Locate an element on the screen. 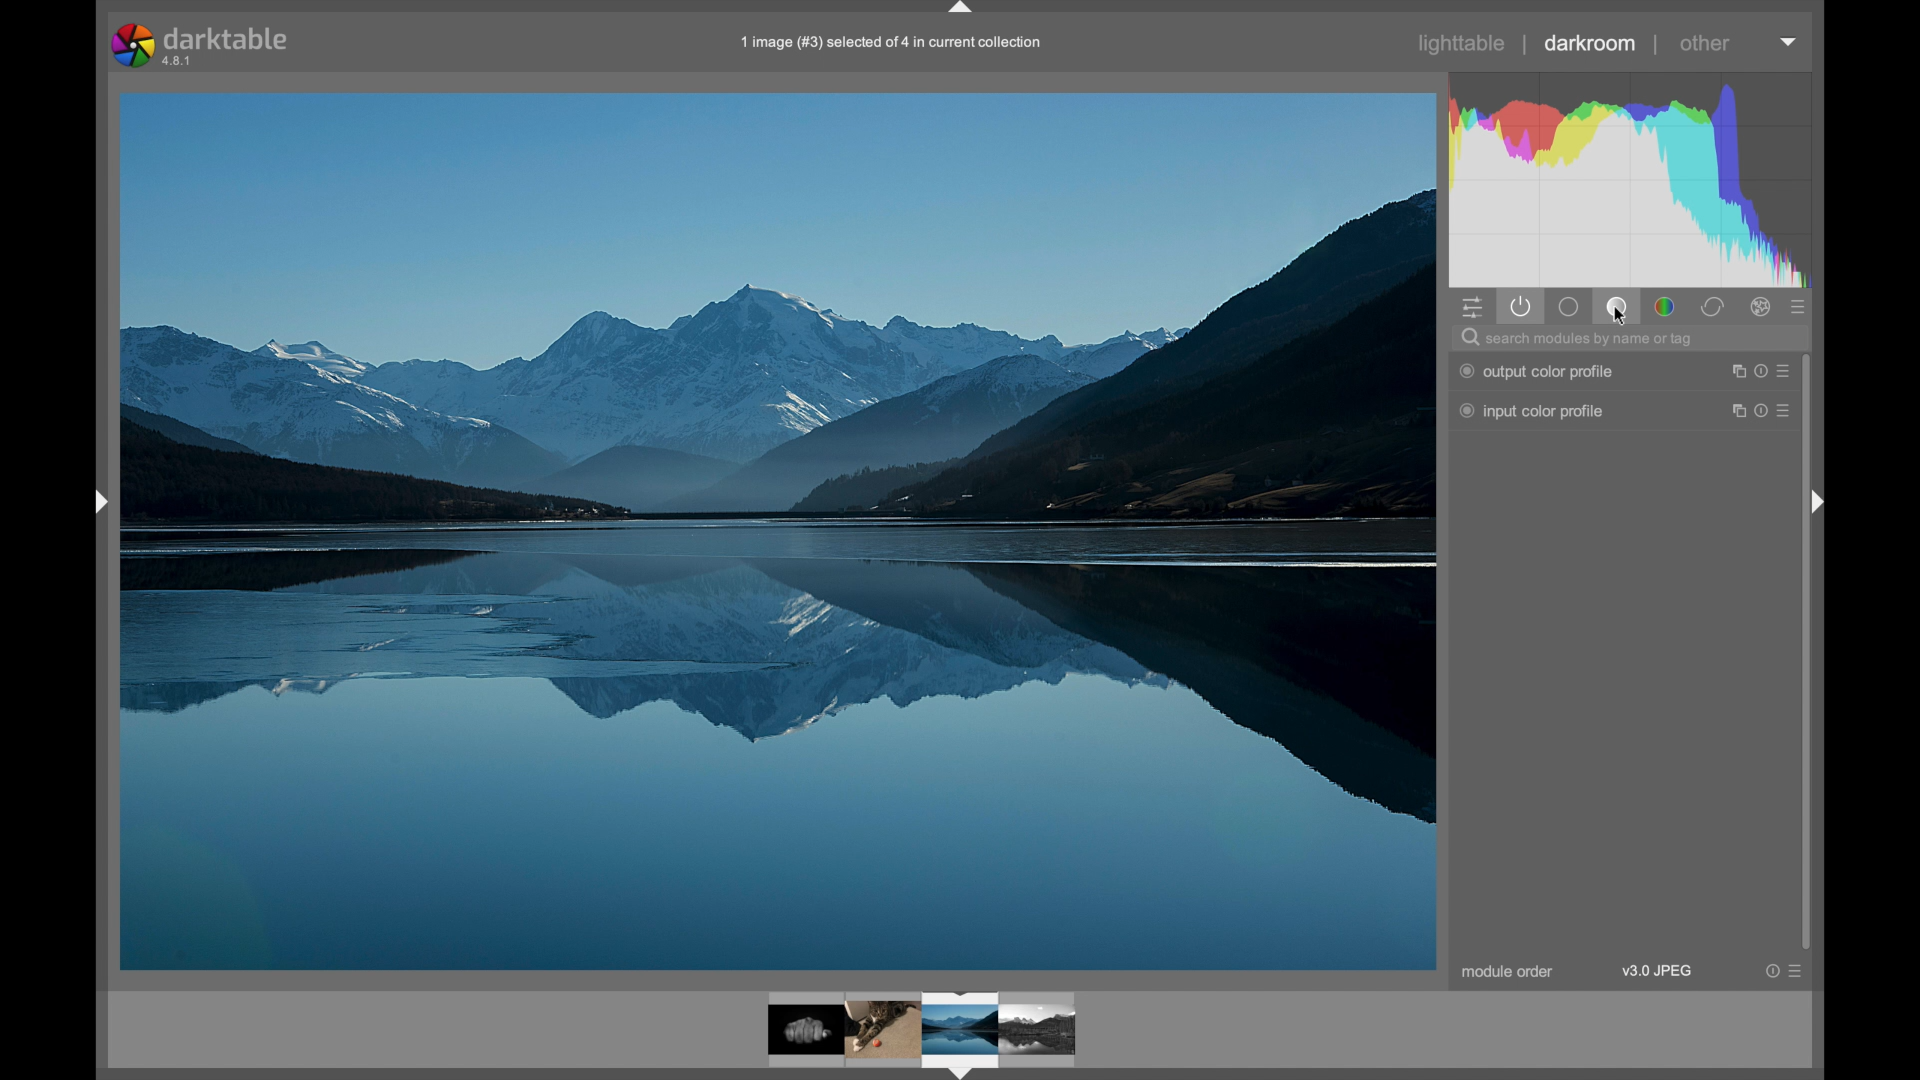  v3.9 jpeg is located at coordinates (1658, 971).